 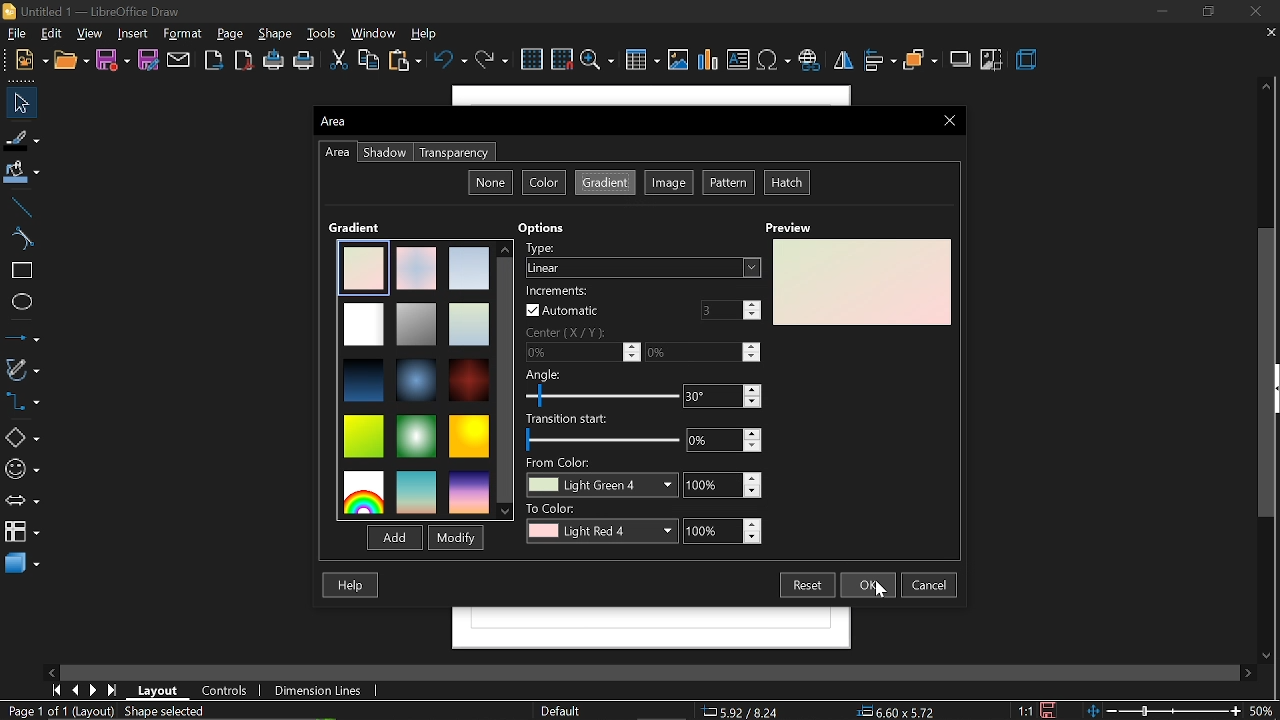 I want to click on New, so click(x=24, y=60).